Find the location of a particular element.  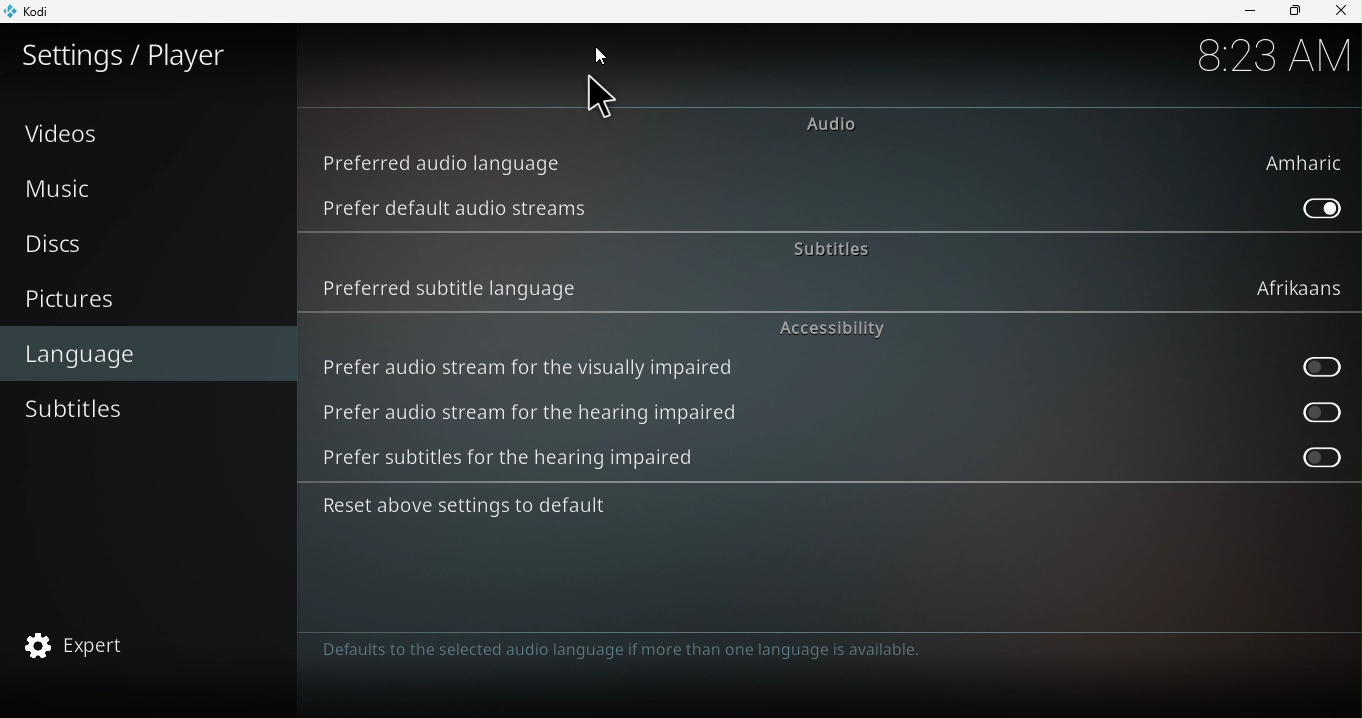

Language is located at coordinates (151, 352).